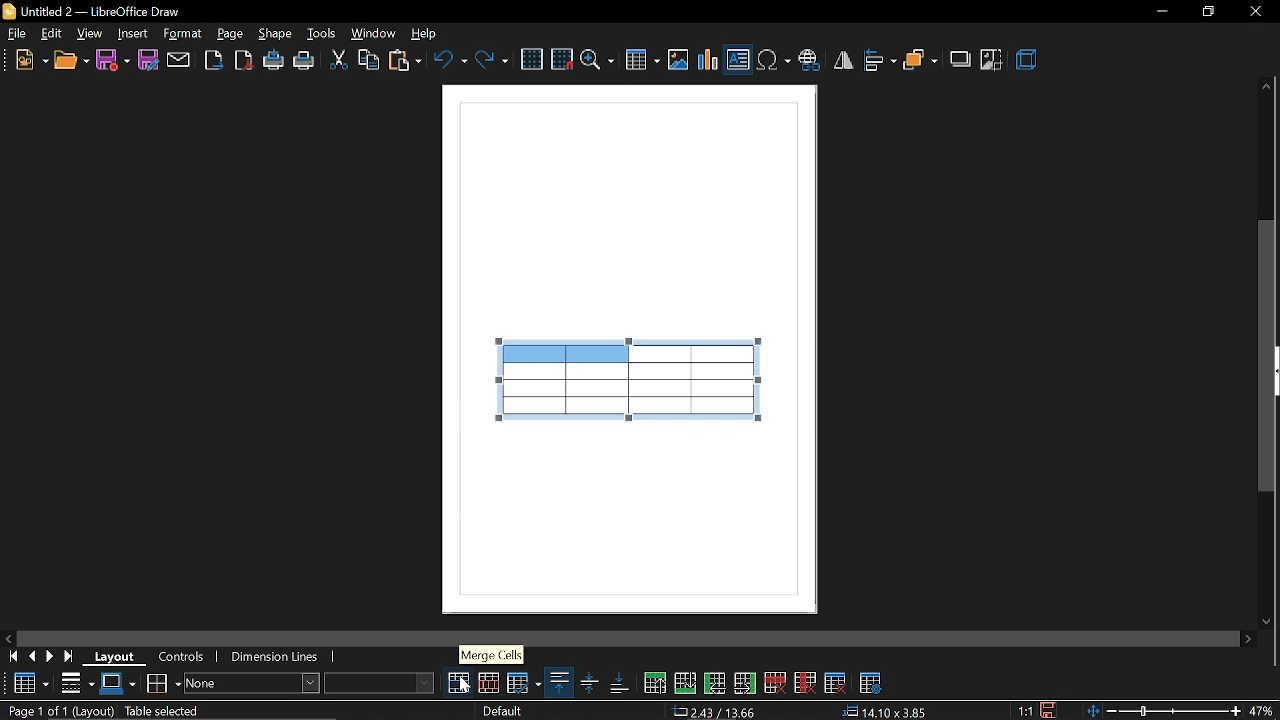 Image resolution: width=1280 pixels, height=720 pixels. What do you see at coordinates (655, 683) in the screenshot?
I see `insert row above` at bounding box center [655, 683].